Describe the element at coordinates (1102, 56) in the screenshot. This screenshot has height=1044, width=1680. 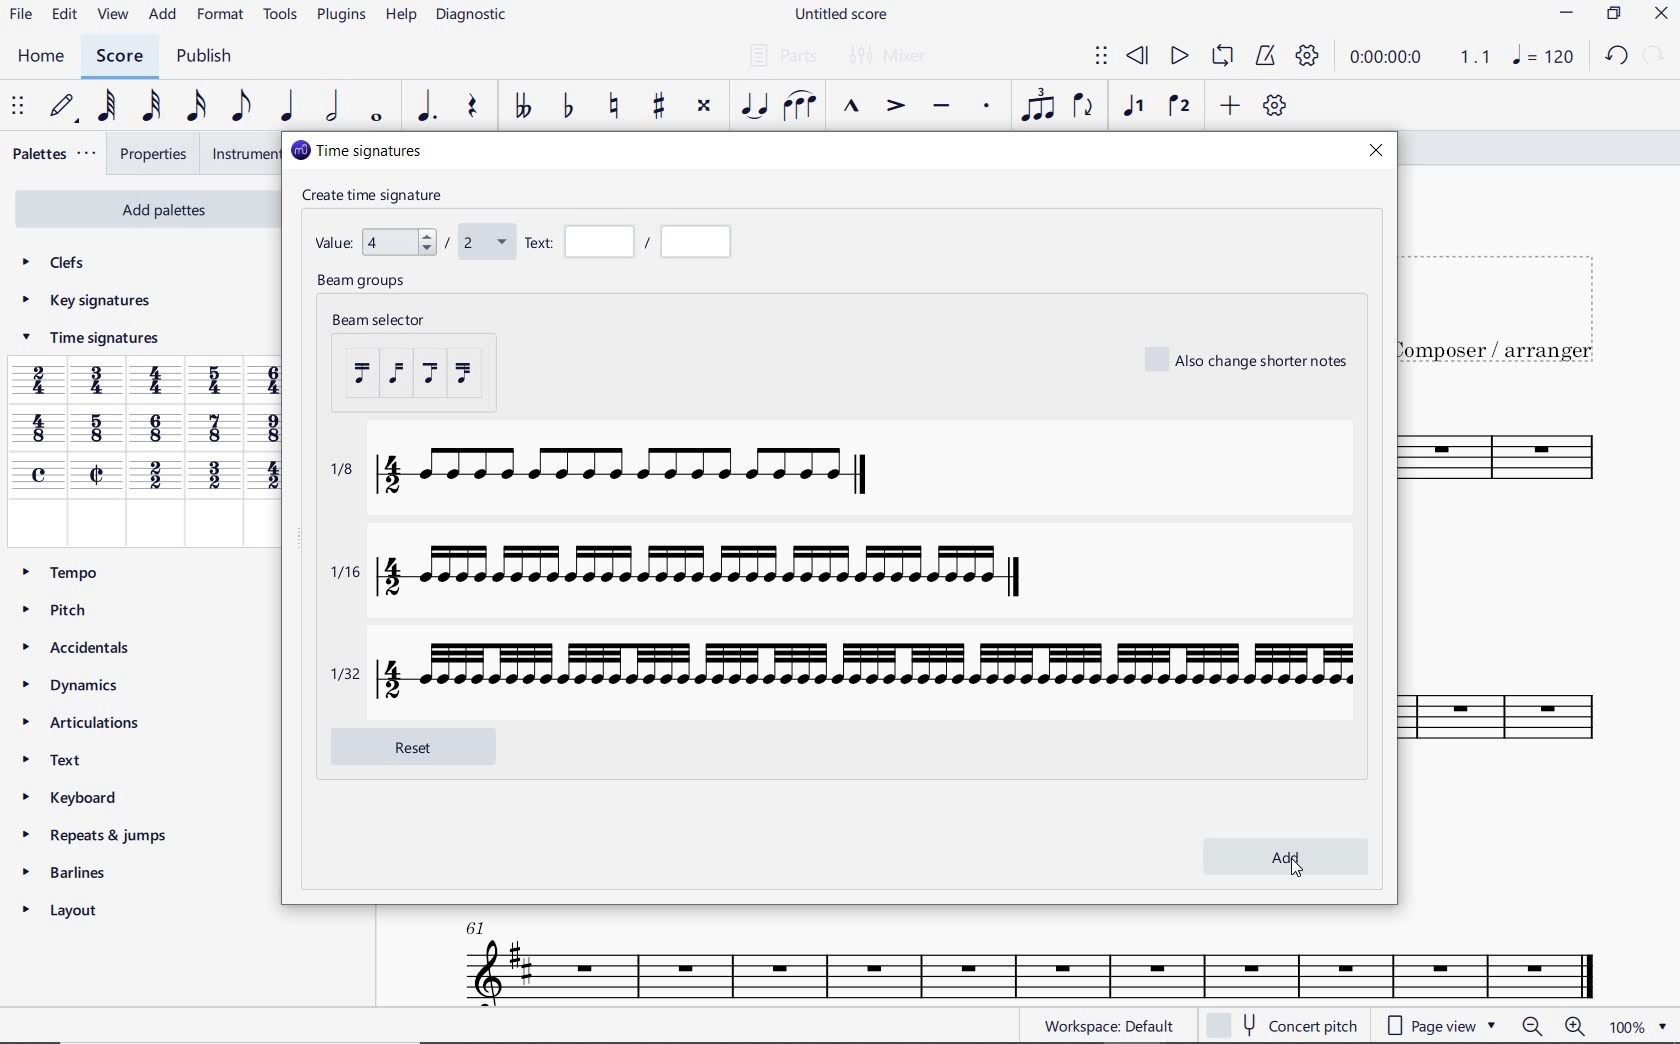
I see `SELECT TO MOVE` at that location.